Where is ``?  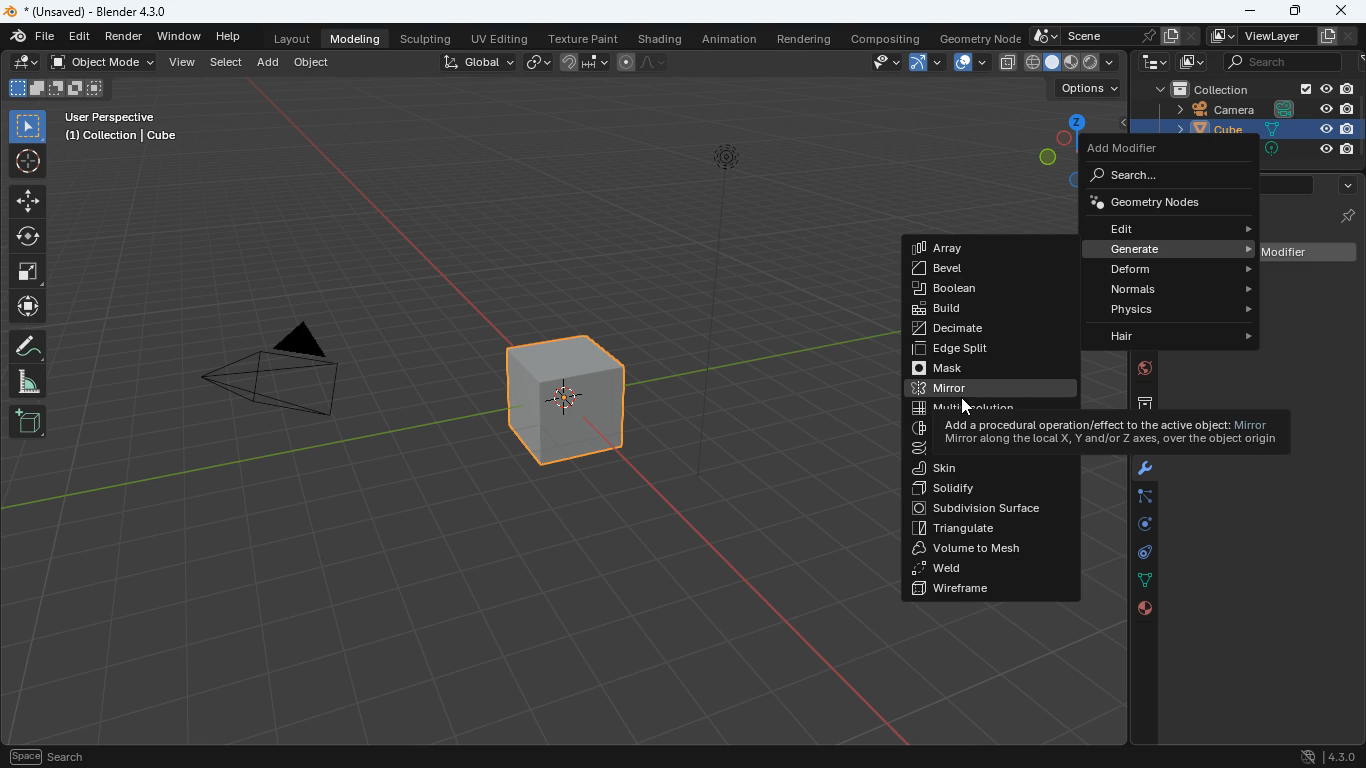  is located at coordinates (1325, 90).